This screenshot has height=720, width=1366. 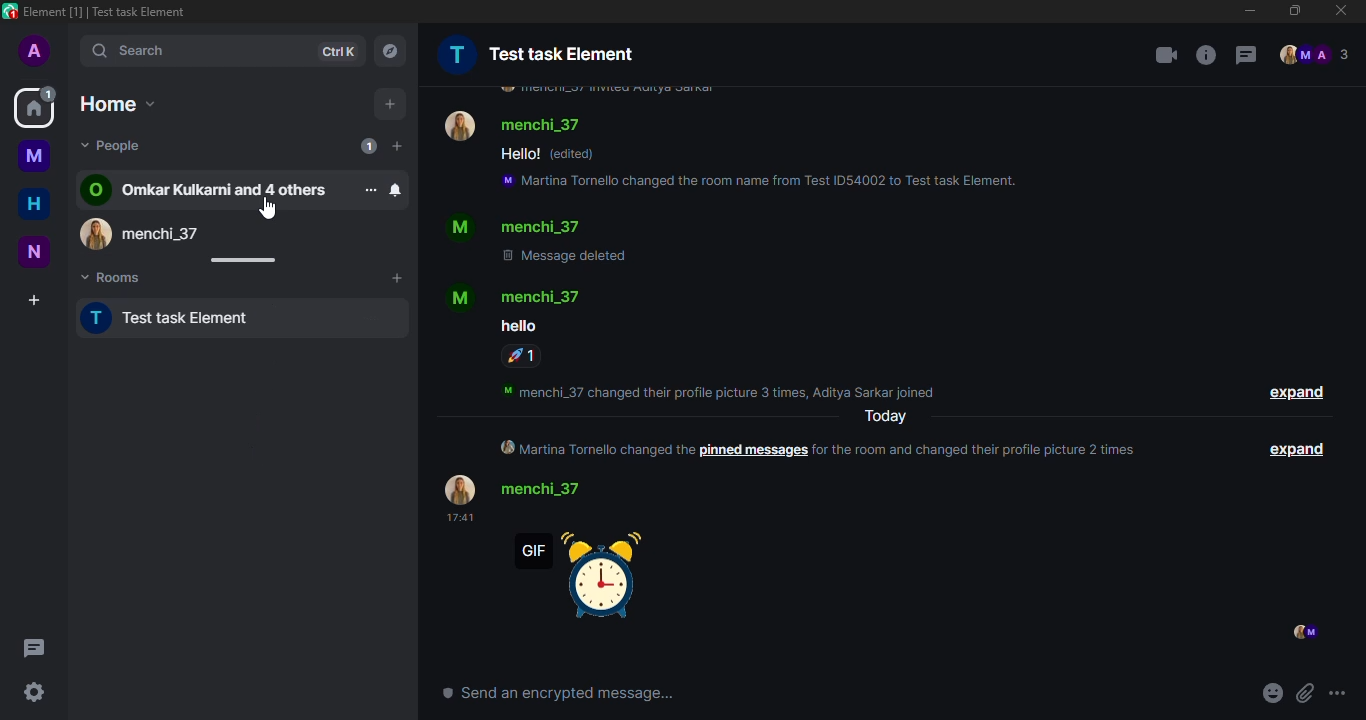 I want to click on for the room and changed their profile picture 2 times, so click(x=976, y=450).